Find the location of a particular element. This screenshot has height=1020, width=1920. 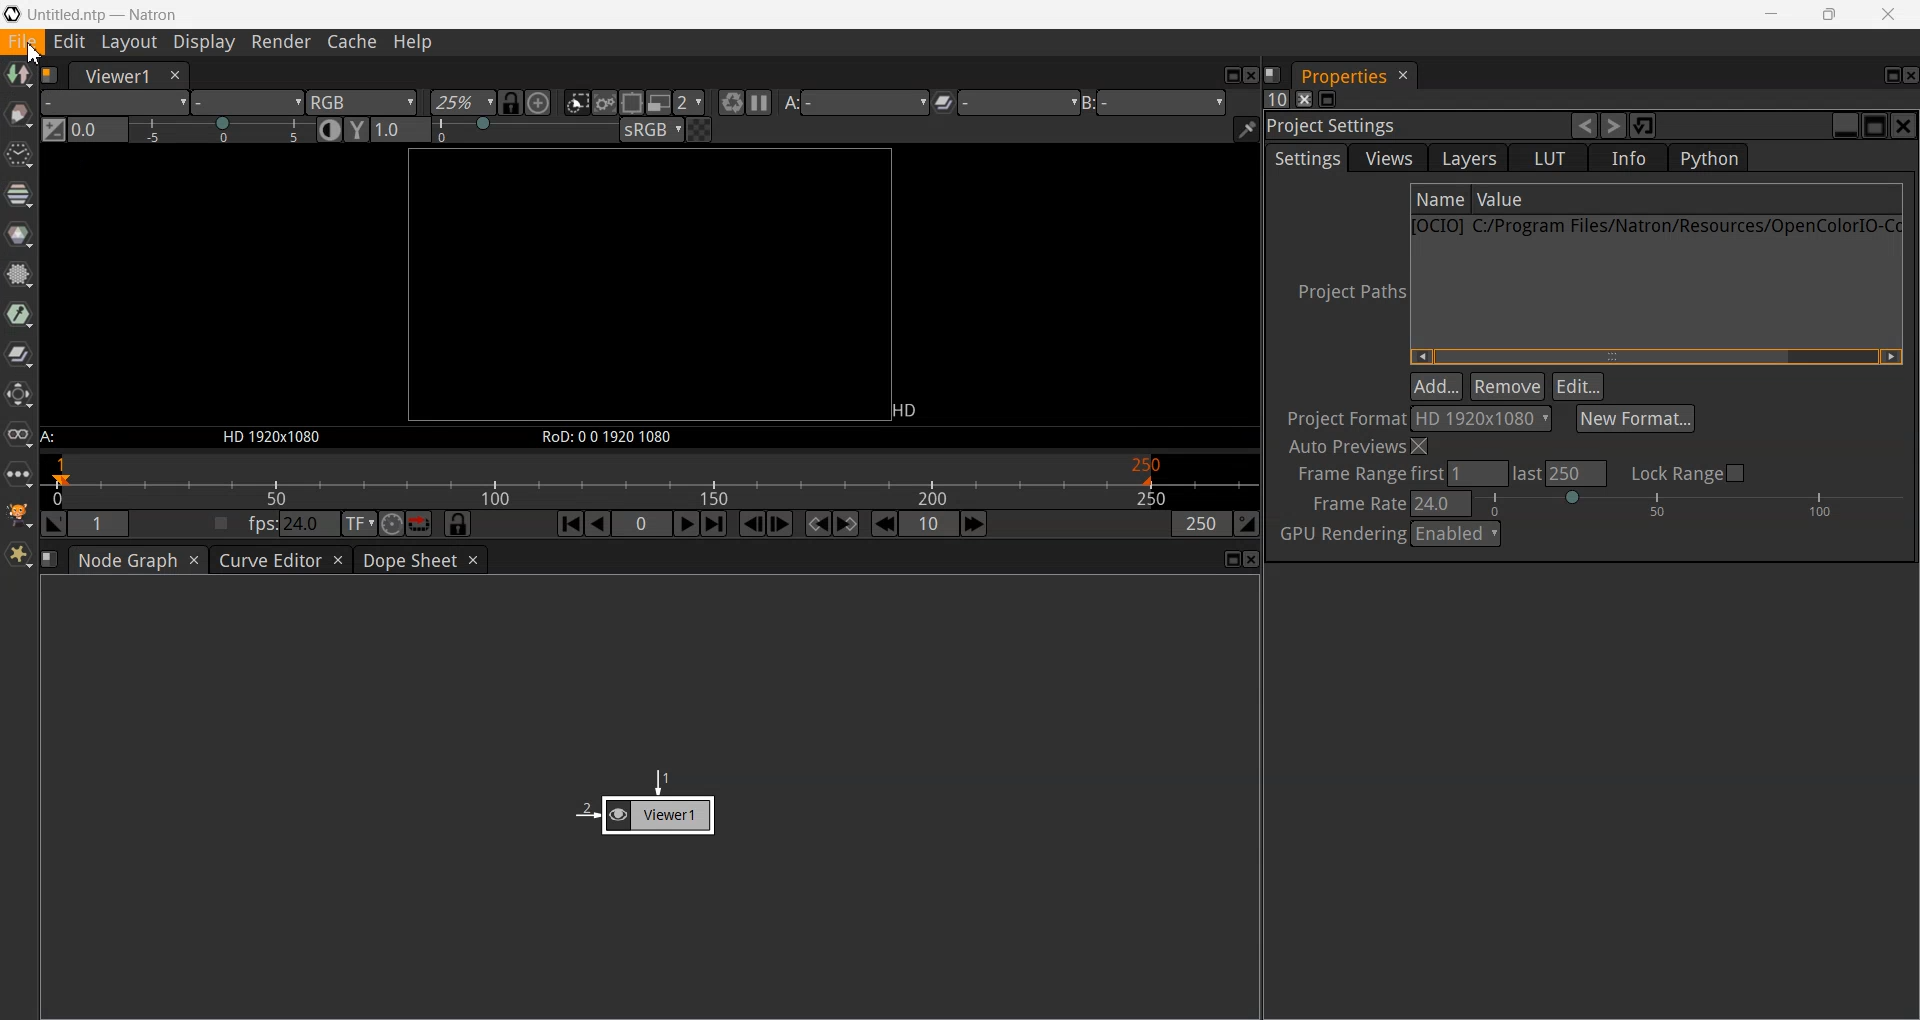

Maximize is located at coordinates (1893, 75).